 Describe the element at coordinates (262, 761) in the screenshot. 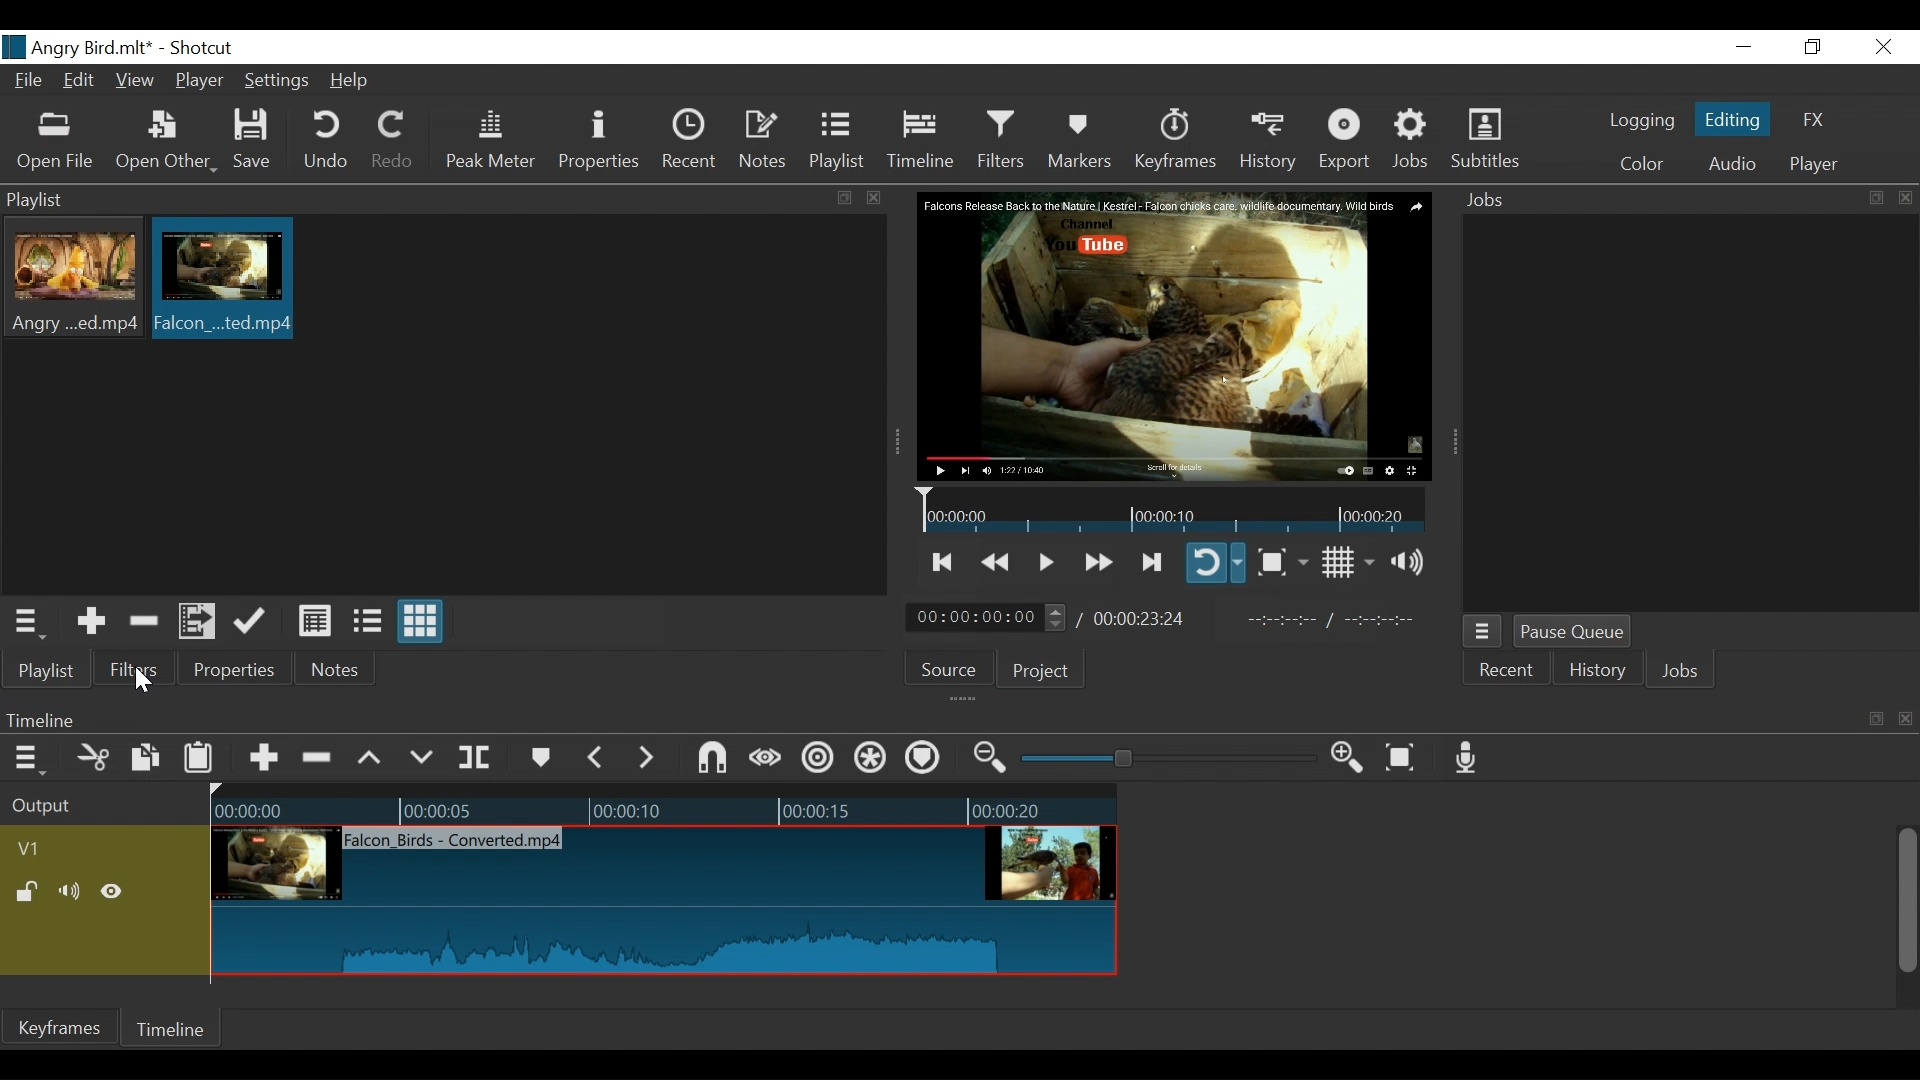

I see `Append` at that location.